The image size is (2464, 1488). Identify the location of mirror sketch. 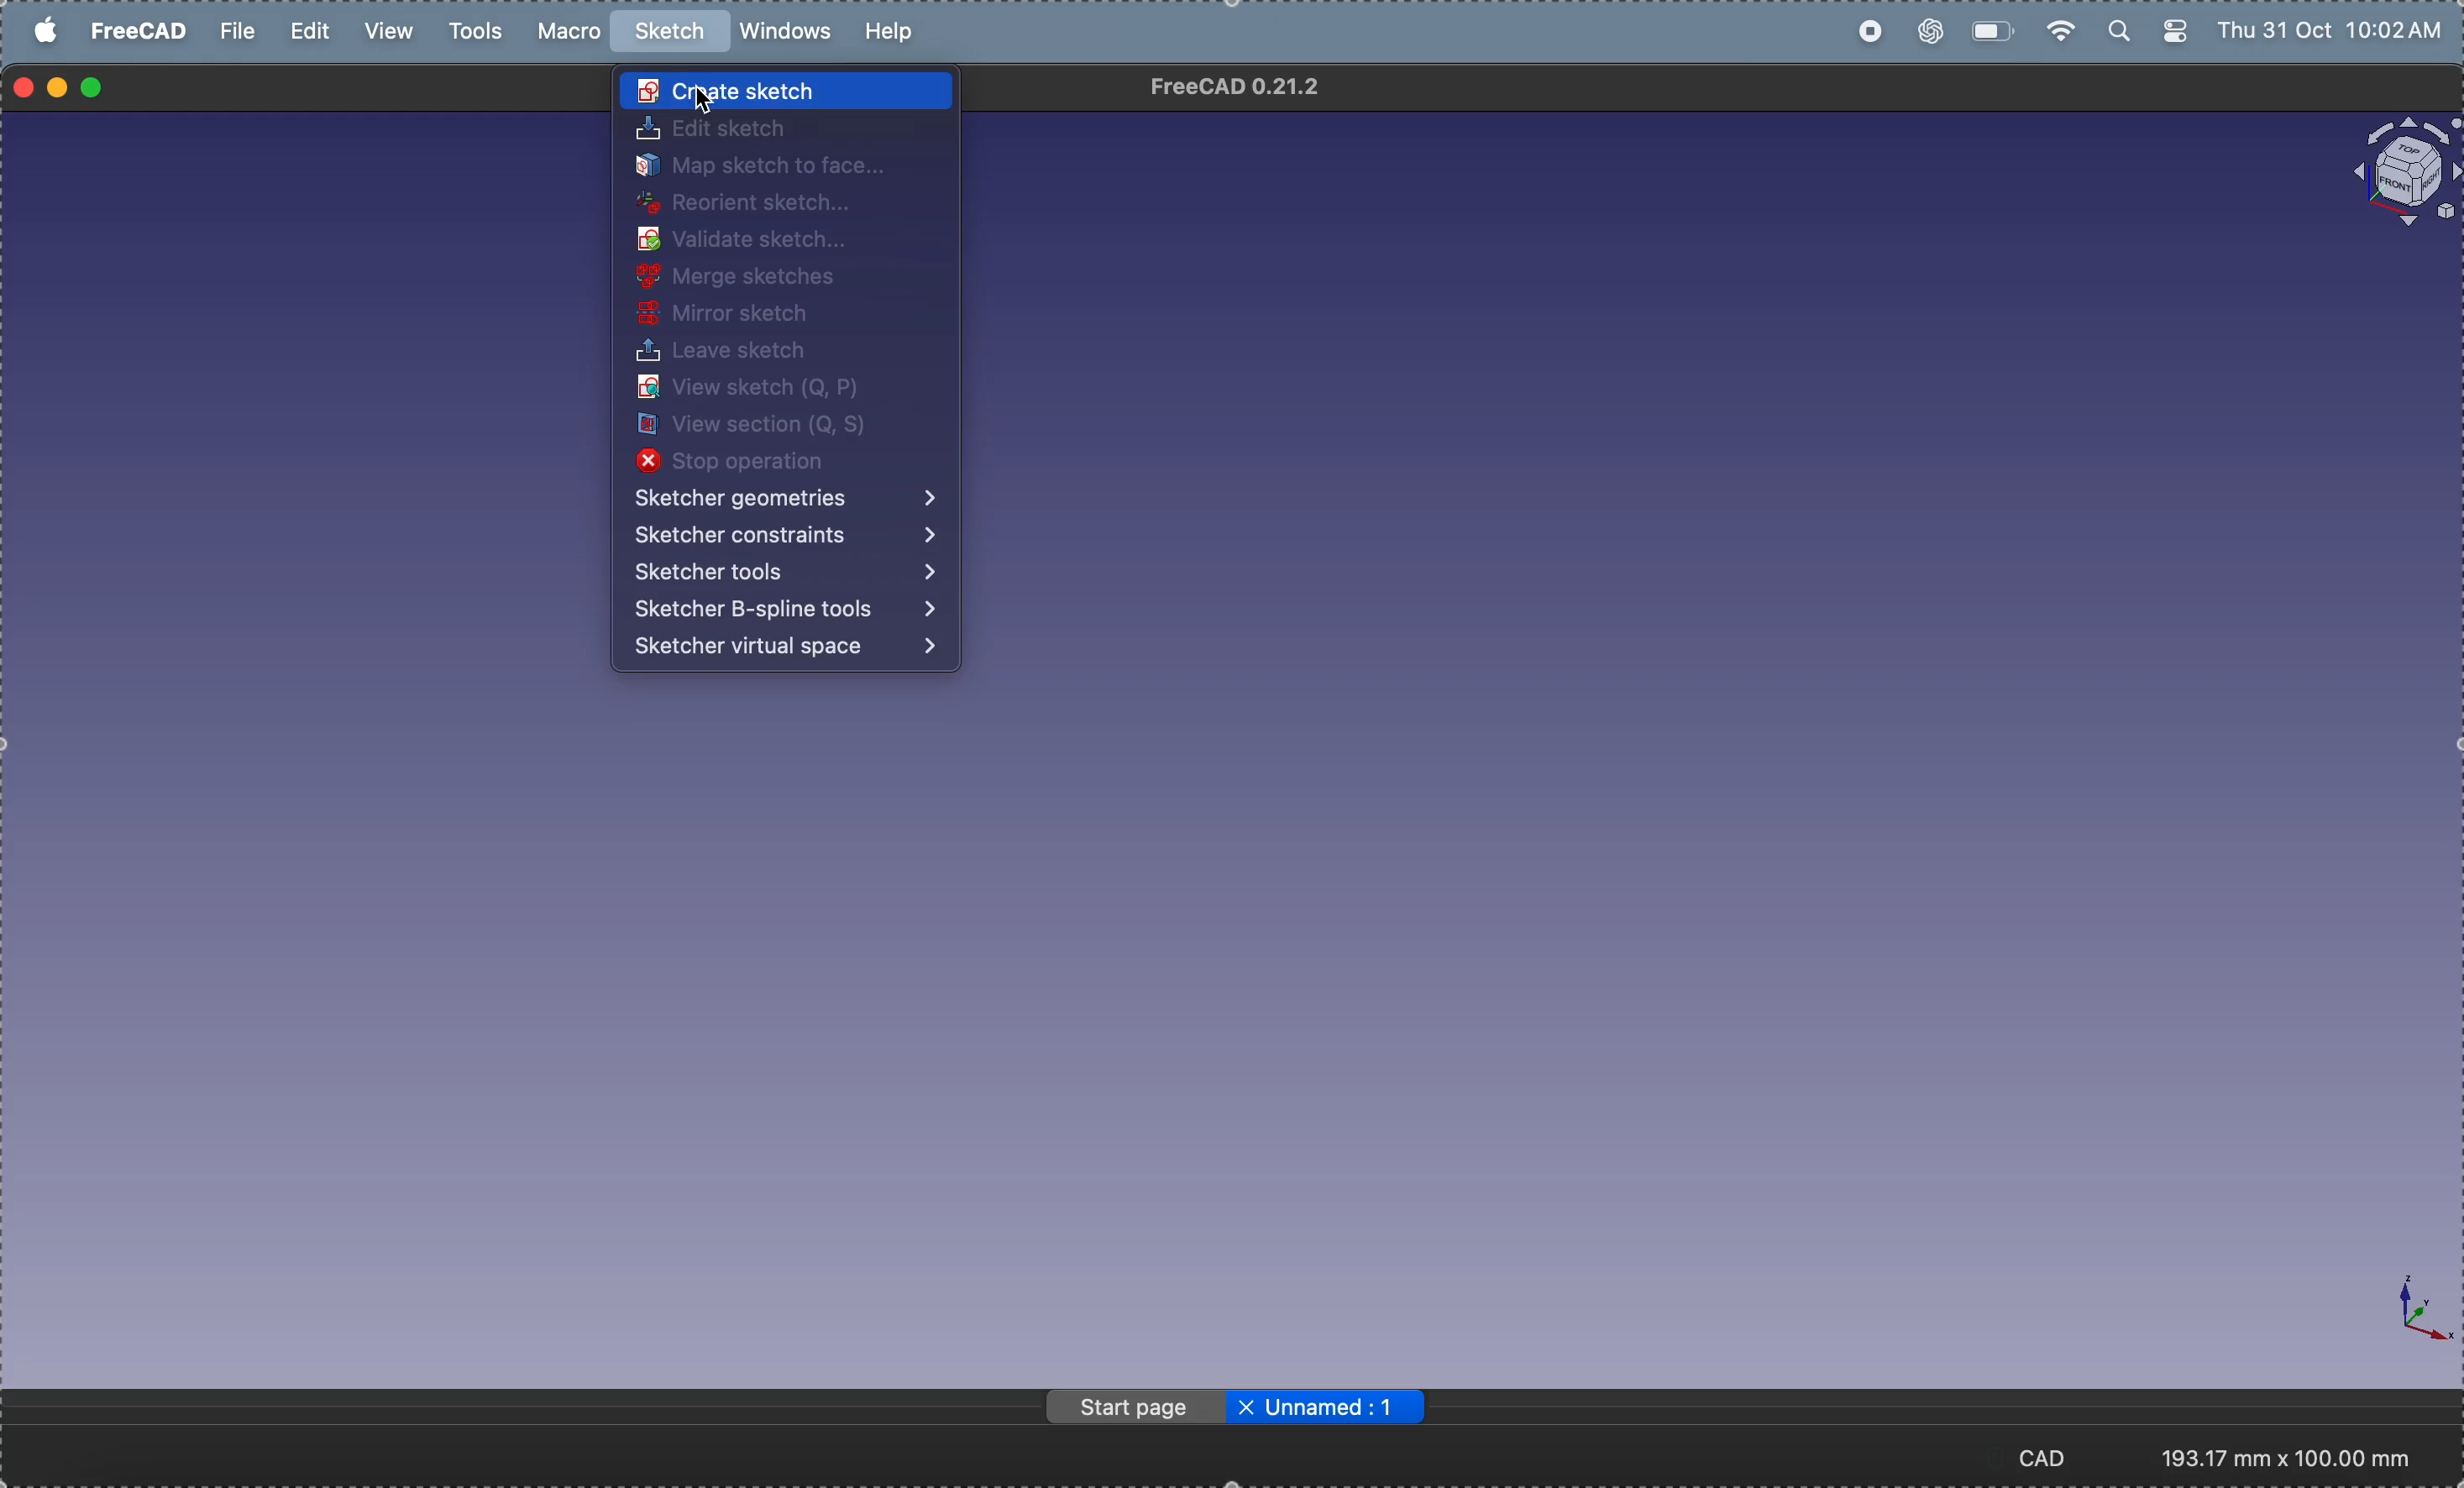
(761, 318).